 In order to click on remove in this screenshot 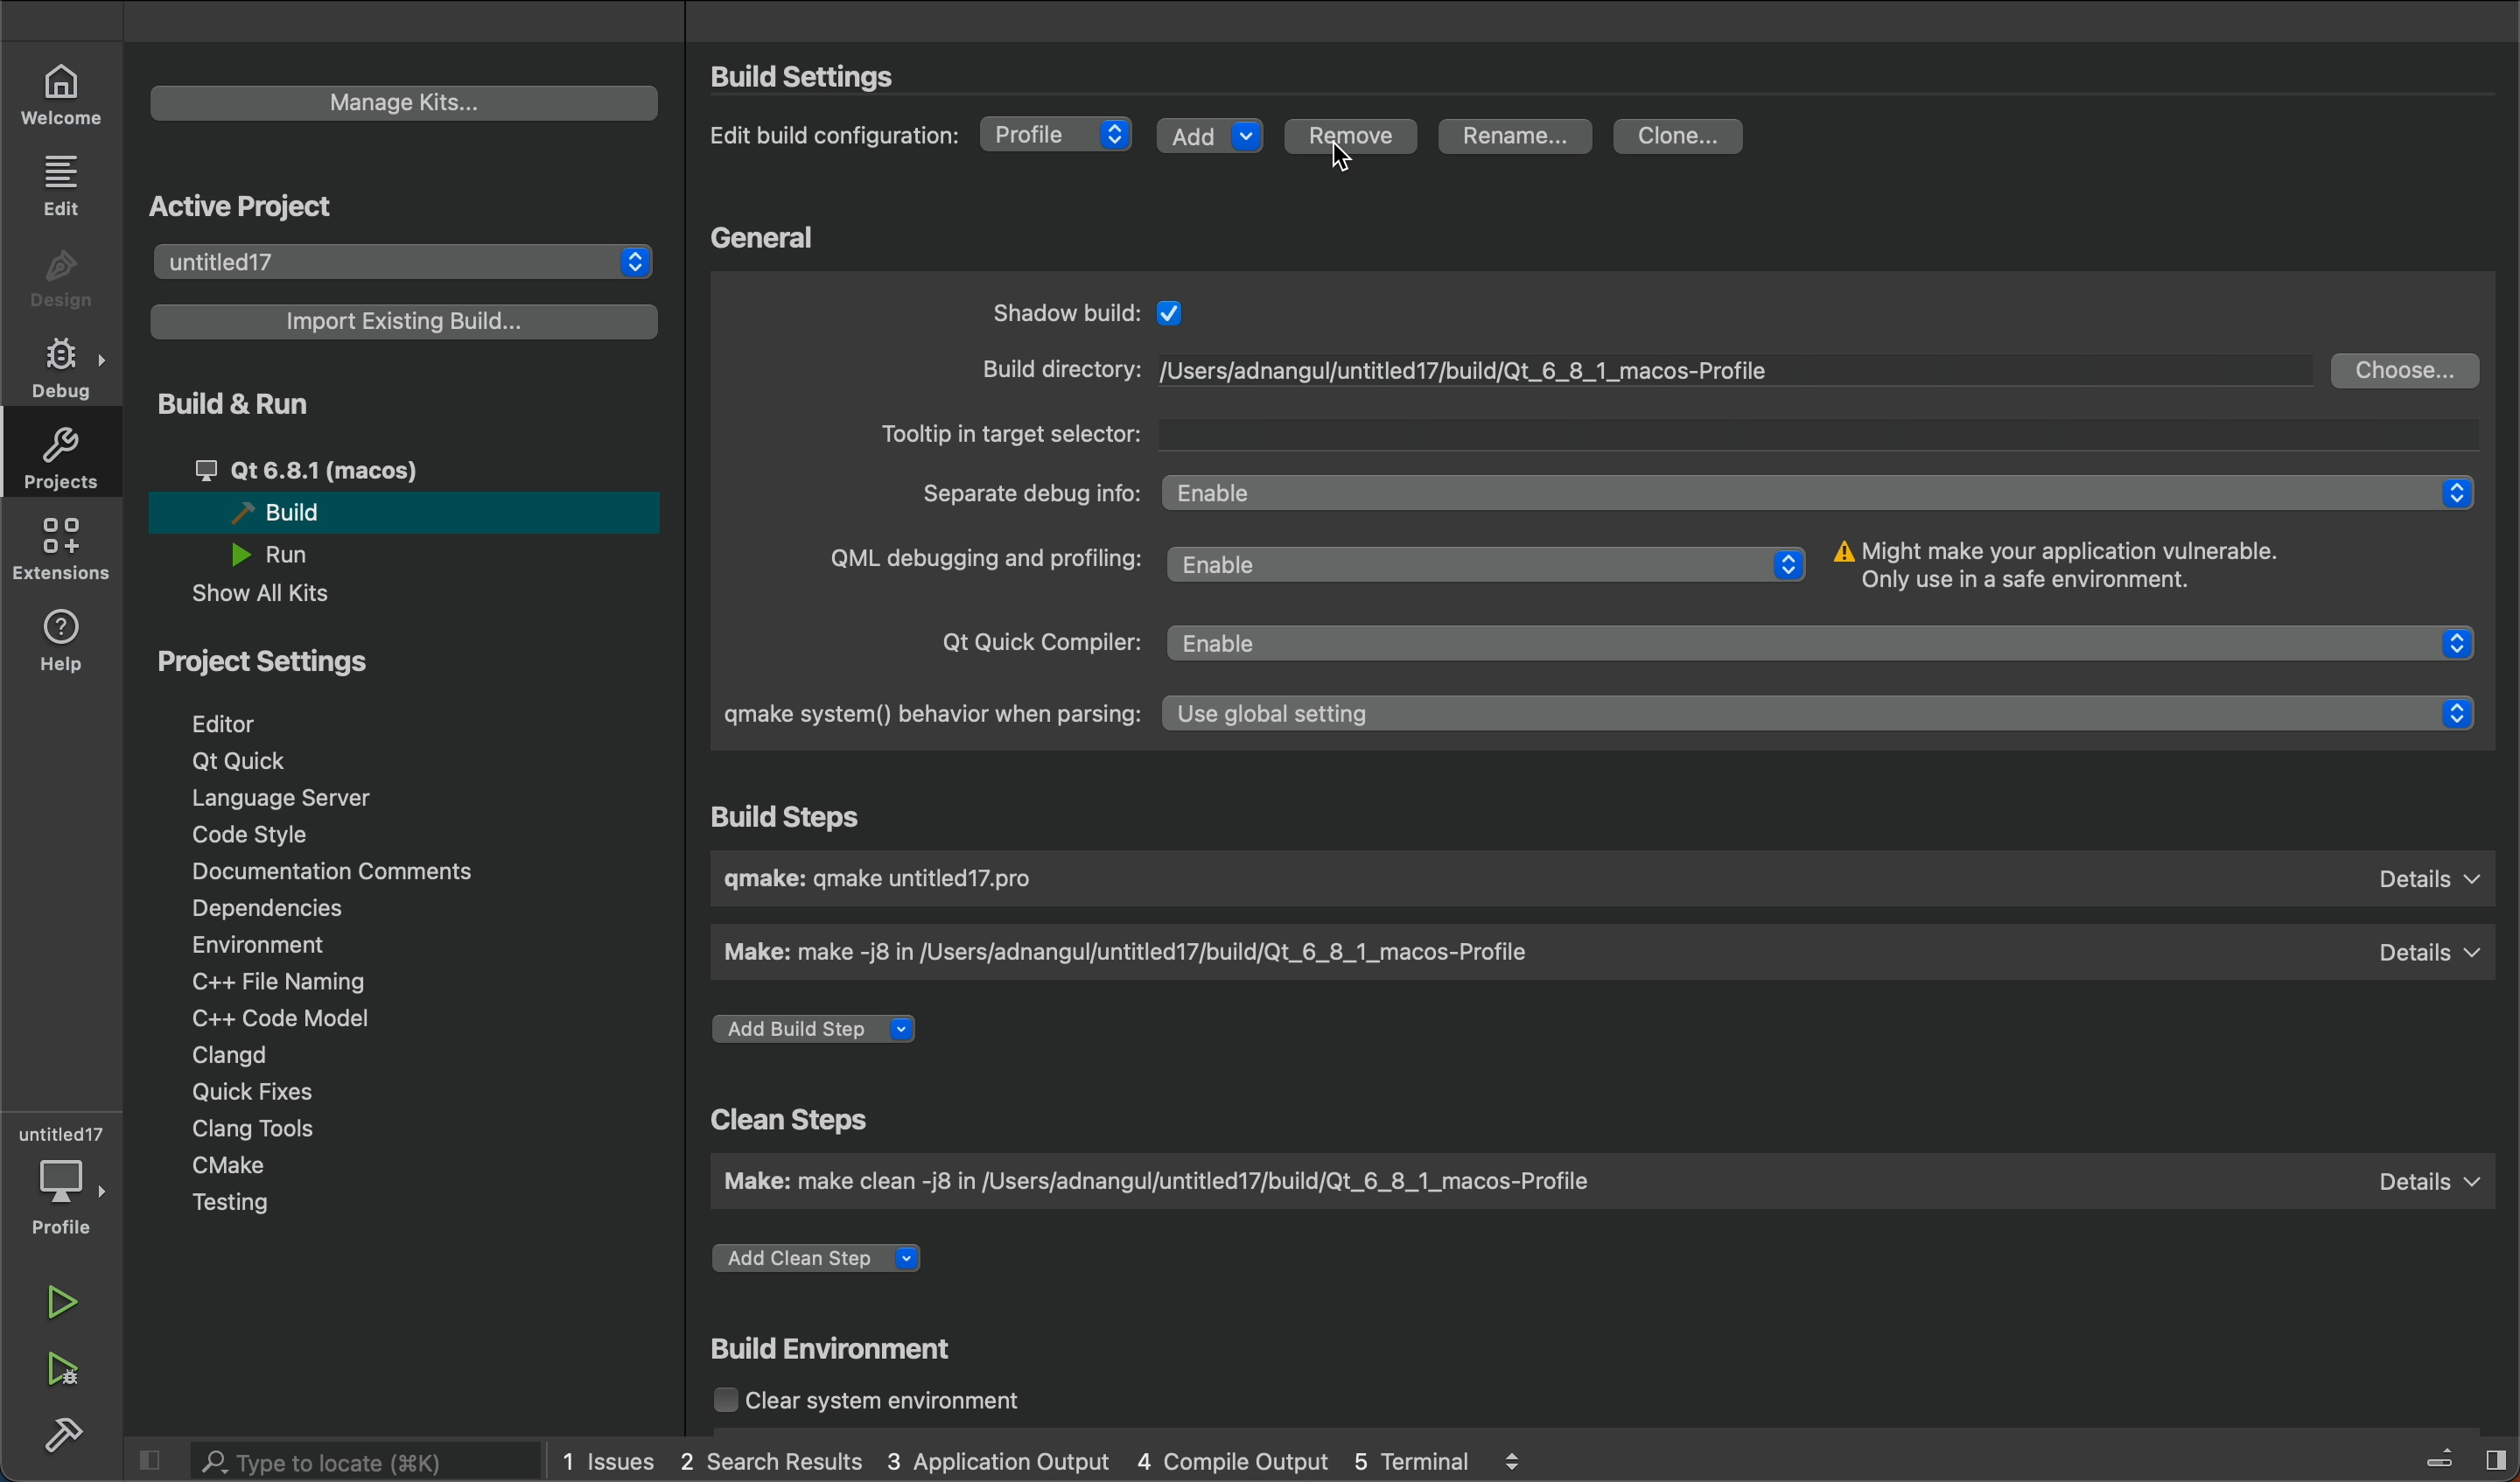, I will do `click(1352, 138)`.